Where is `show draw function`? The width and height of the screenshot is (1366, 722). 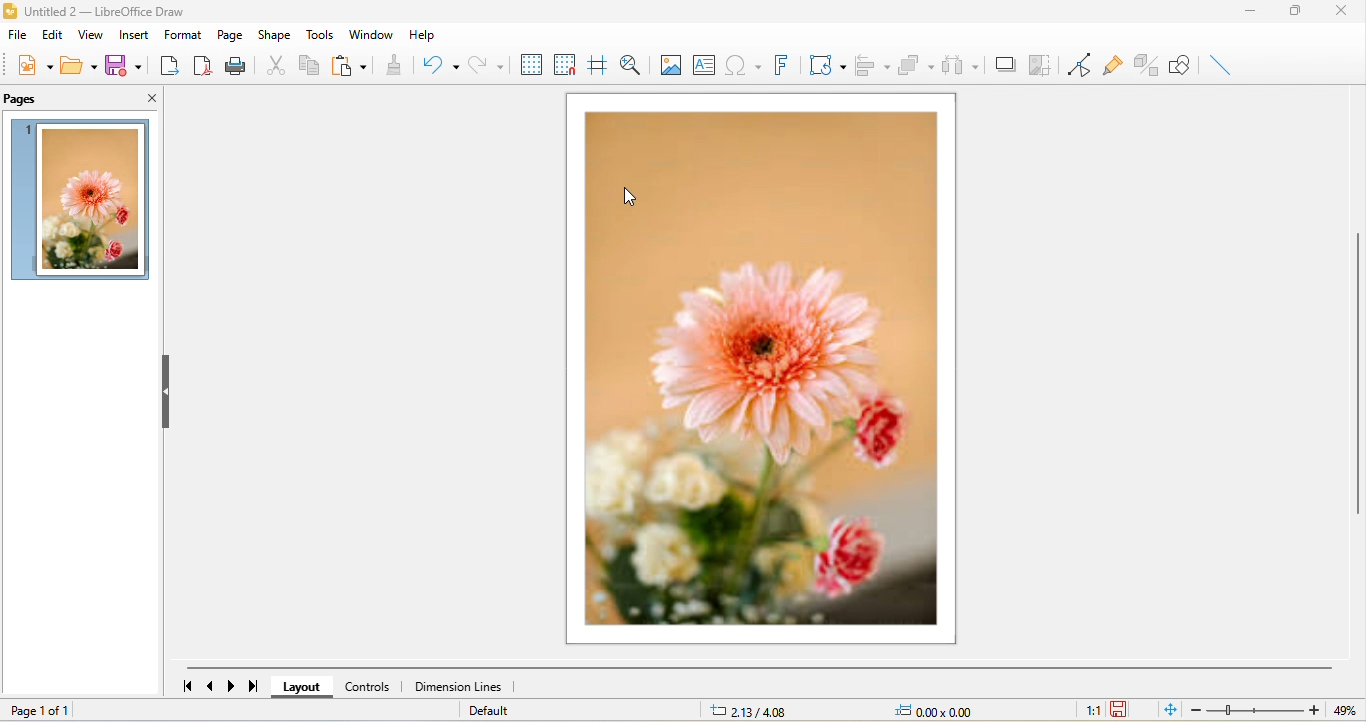 show draw function is located at coordinates (1181, 65).